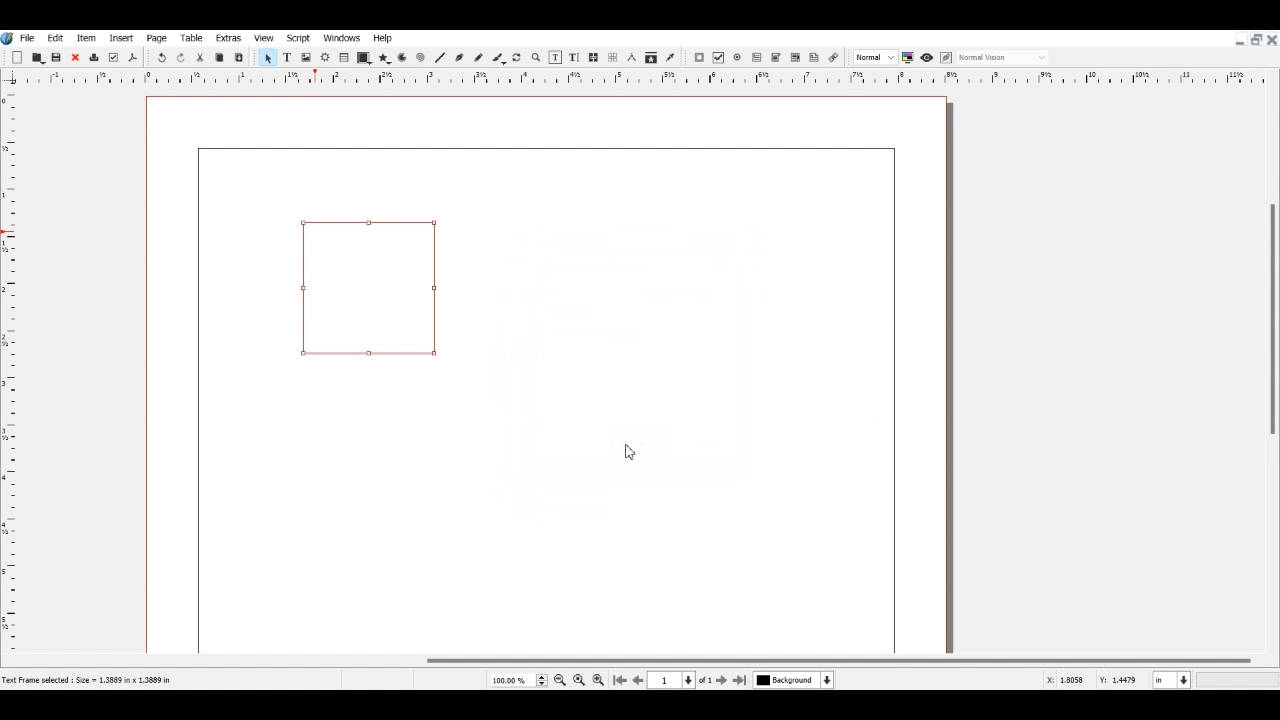  I want to click on Add, so click(17, 58).